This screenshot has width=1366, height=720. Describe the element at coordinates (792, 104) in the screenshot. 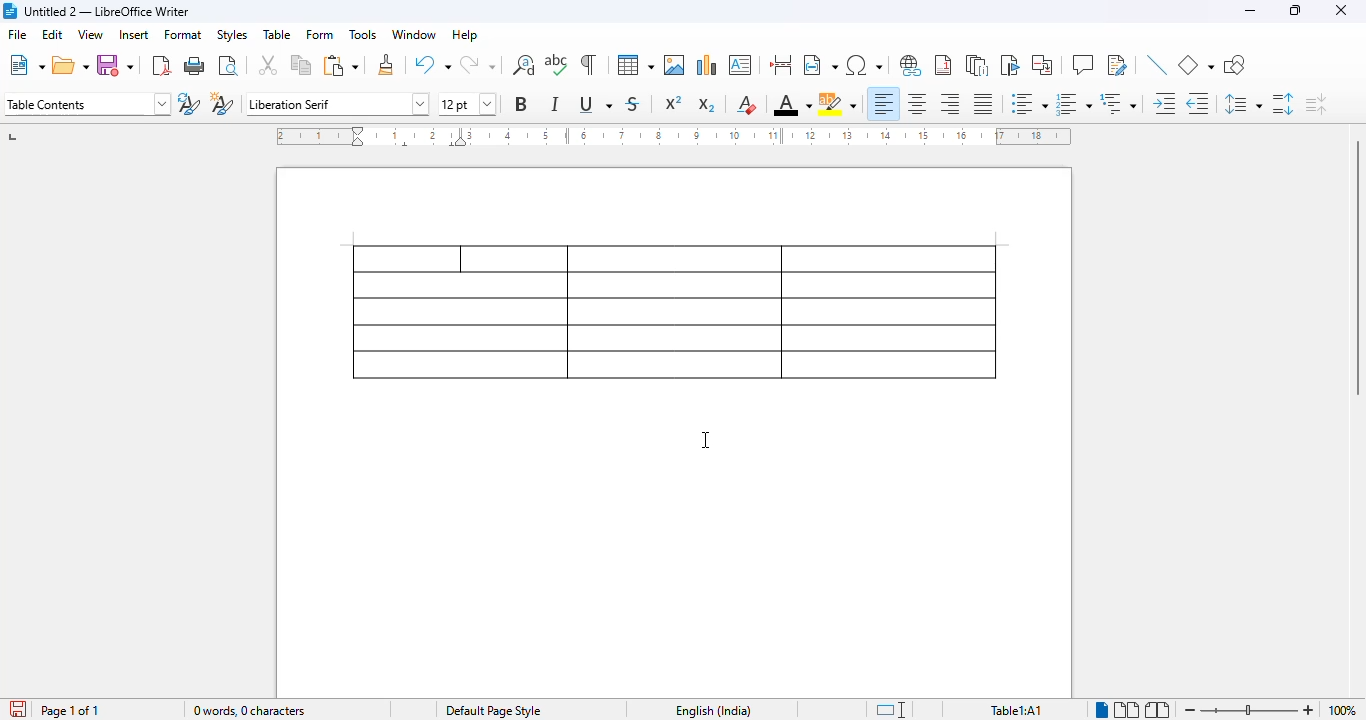

I see `font color` at that location.